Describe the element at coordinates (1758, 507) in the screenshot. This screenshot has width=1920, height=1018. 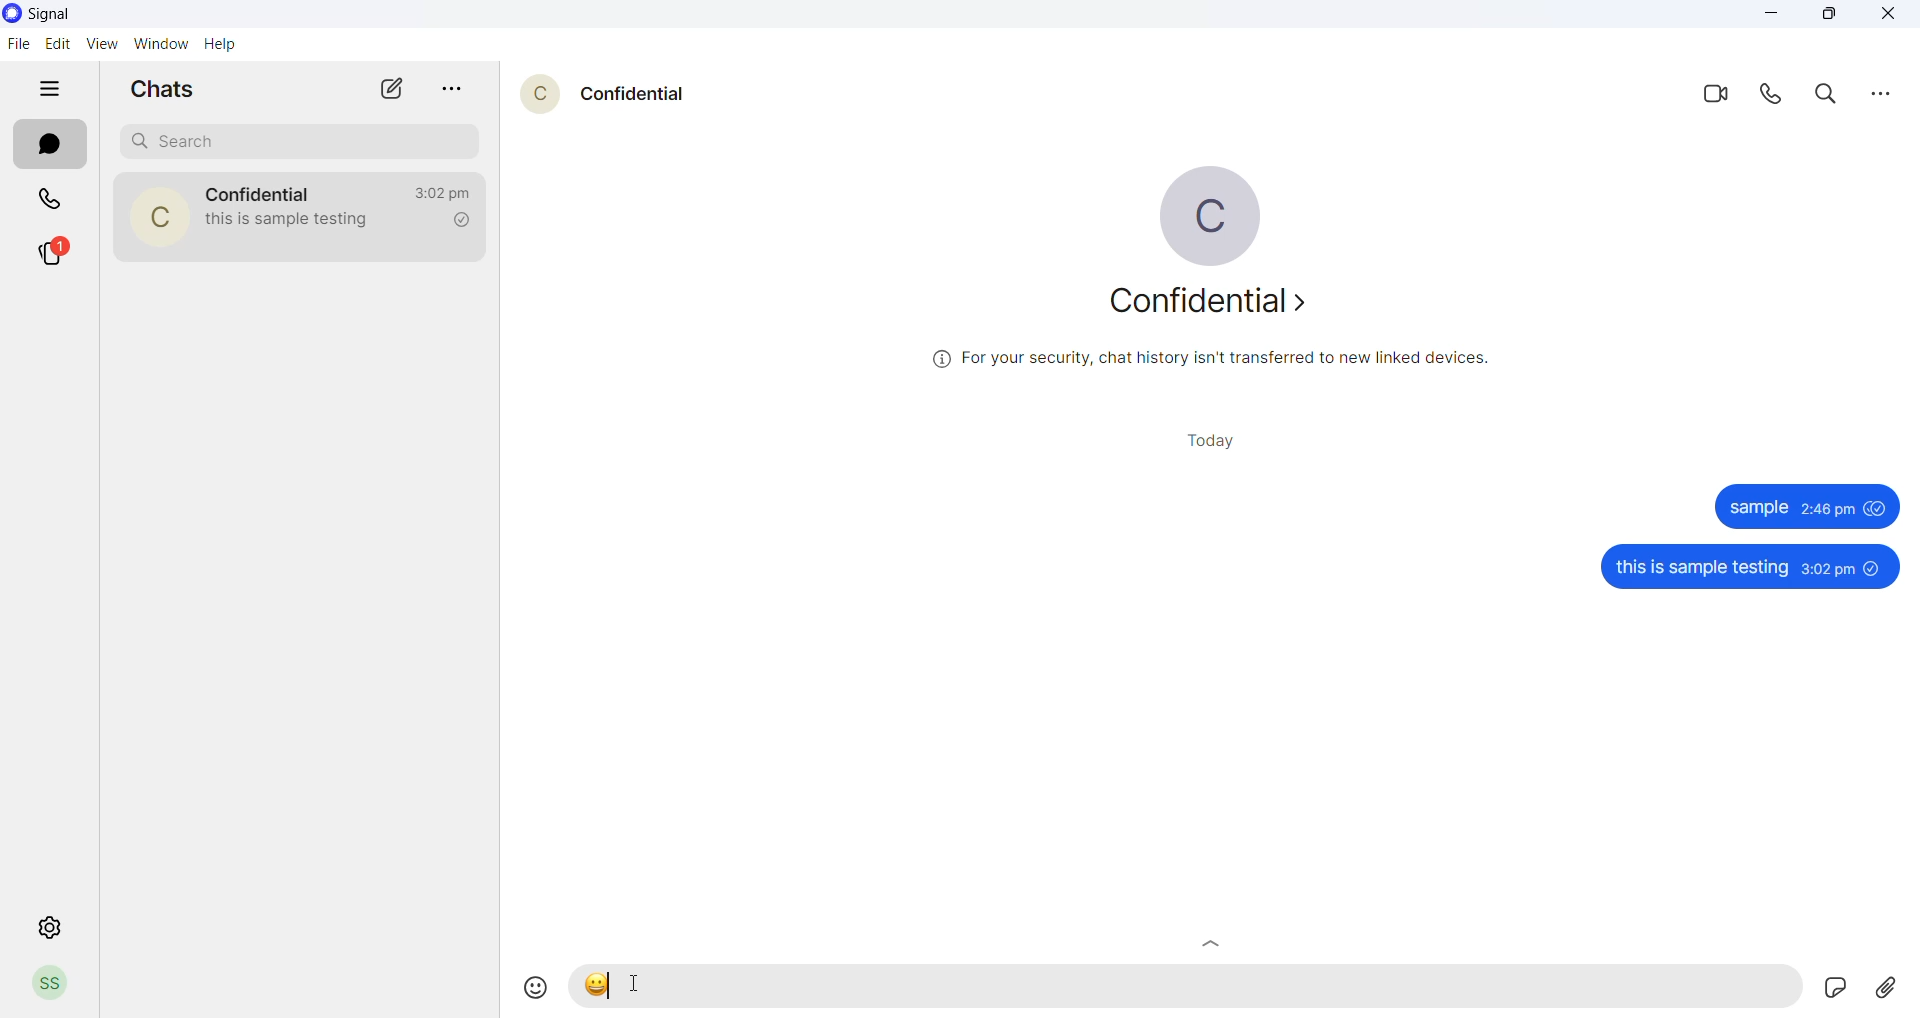
I see `sample` at that location.